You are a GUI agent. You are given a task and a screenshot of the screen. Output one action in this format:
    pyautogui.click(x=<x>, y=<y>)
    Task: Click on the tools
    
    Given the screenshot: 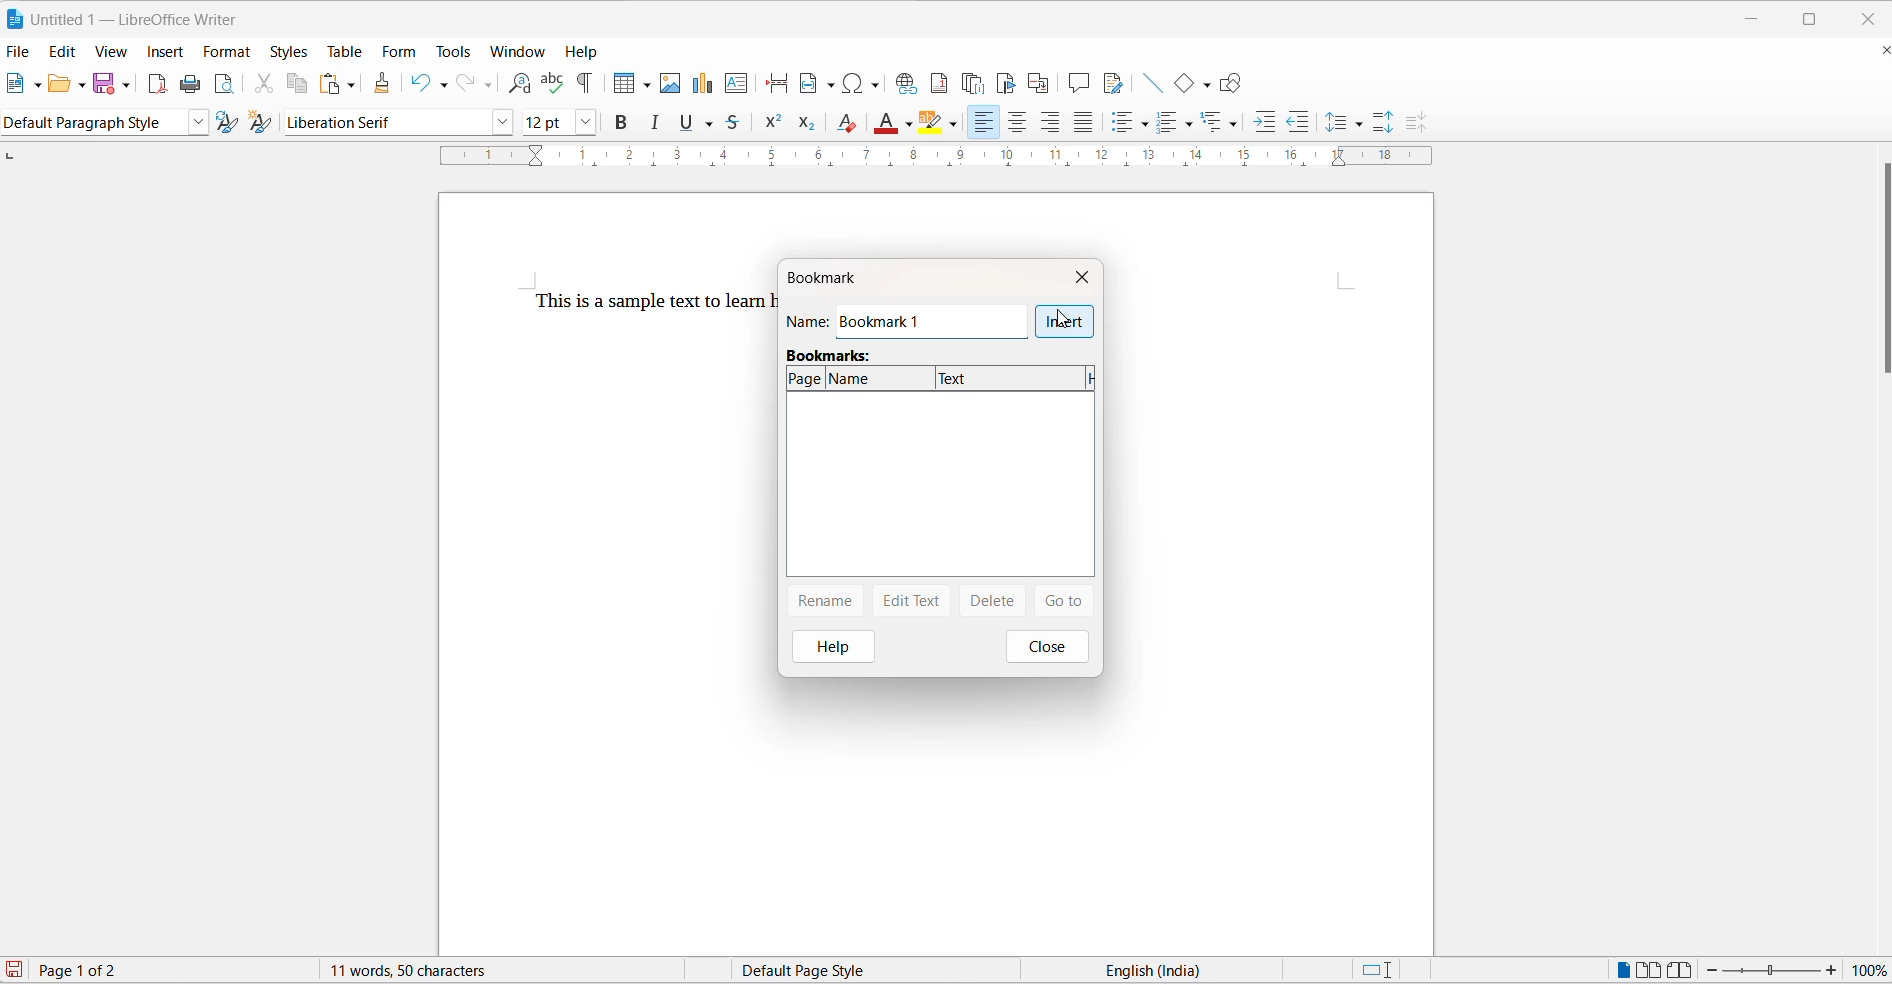 What is the action you would take?
    pyautogui.click(x=455, y=50)
    